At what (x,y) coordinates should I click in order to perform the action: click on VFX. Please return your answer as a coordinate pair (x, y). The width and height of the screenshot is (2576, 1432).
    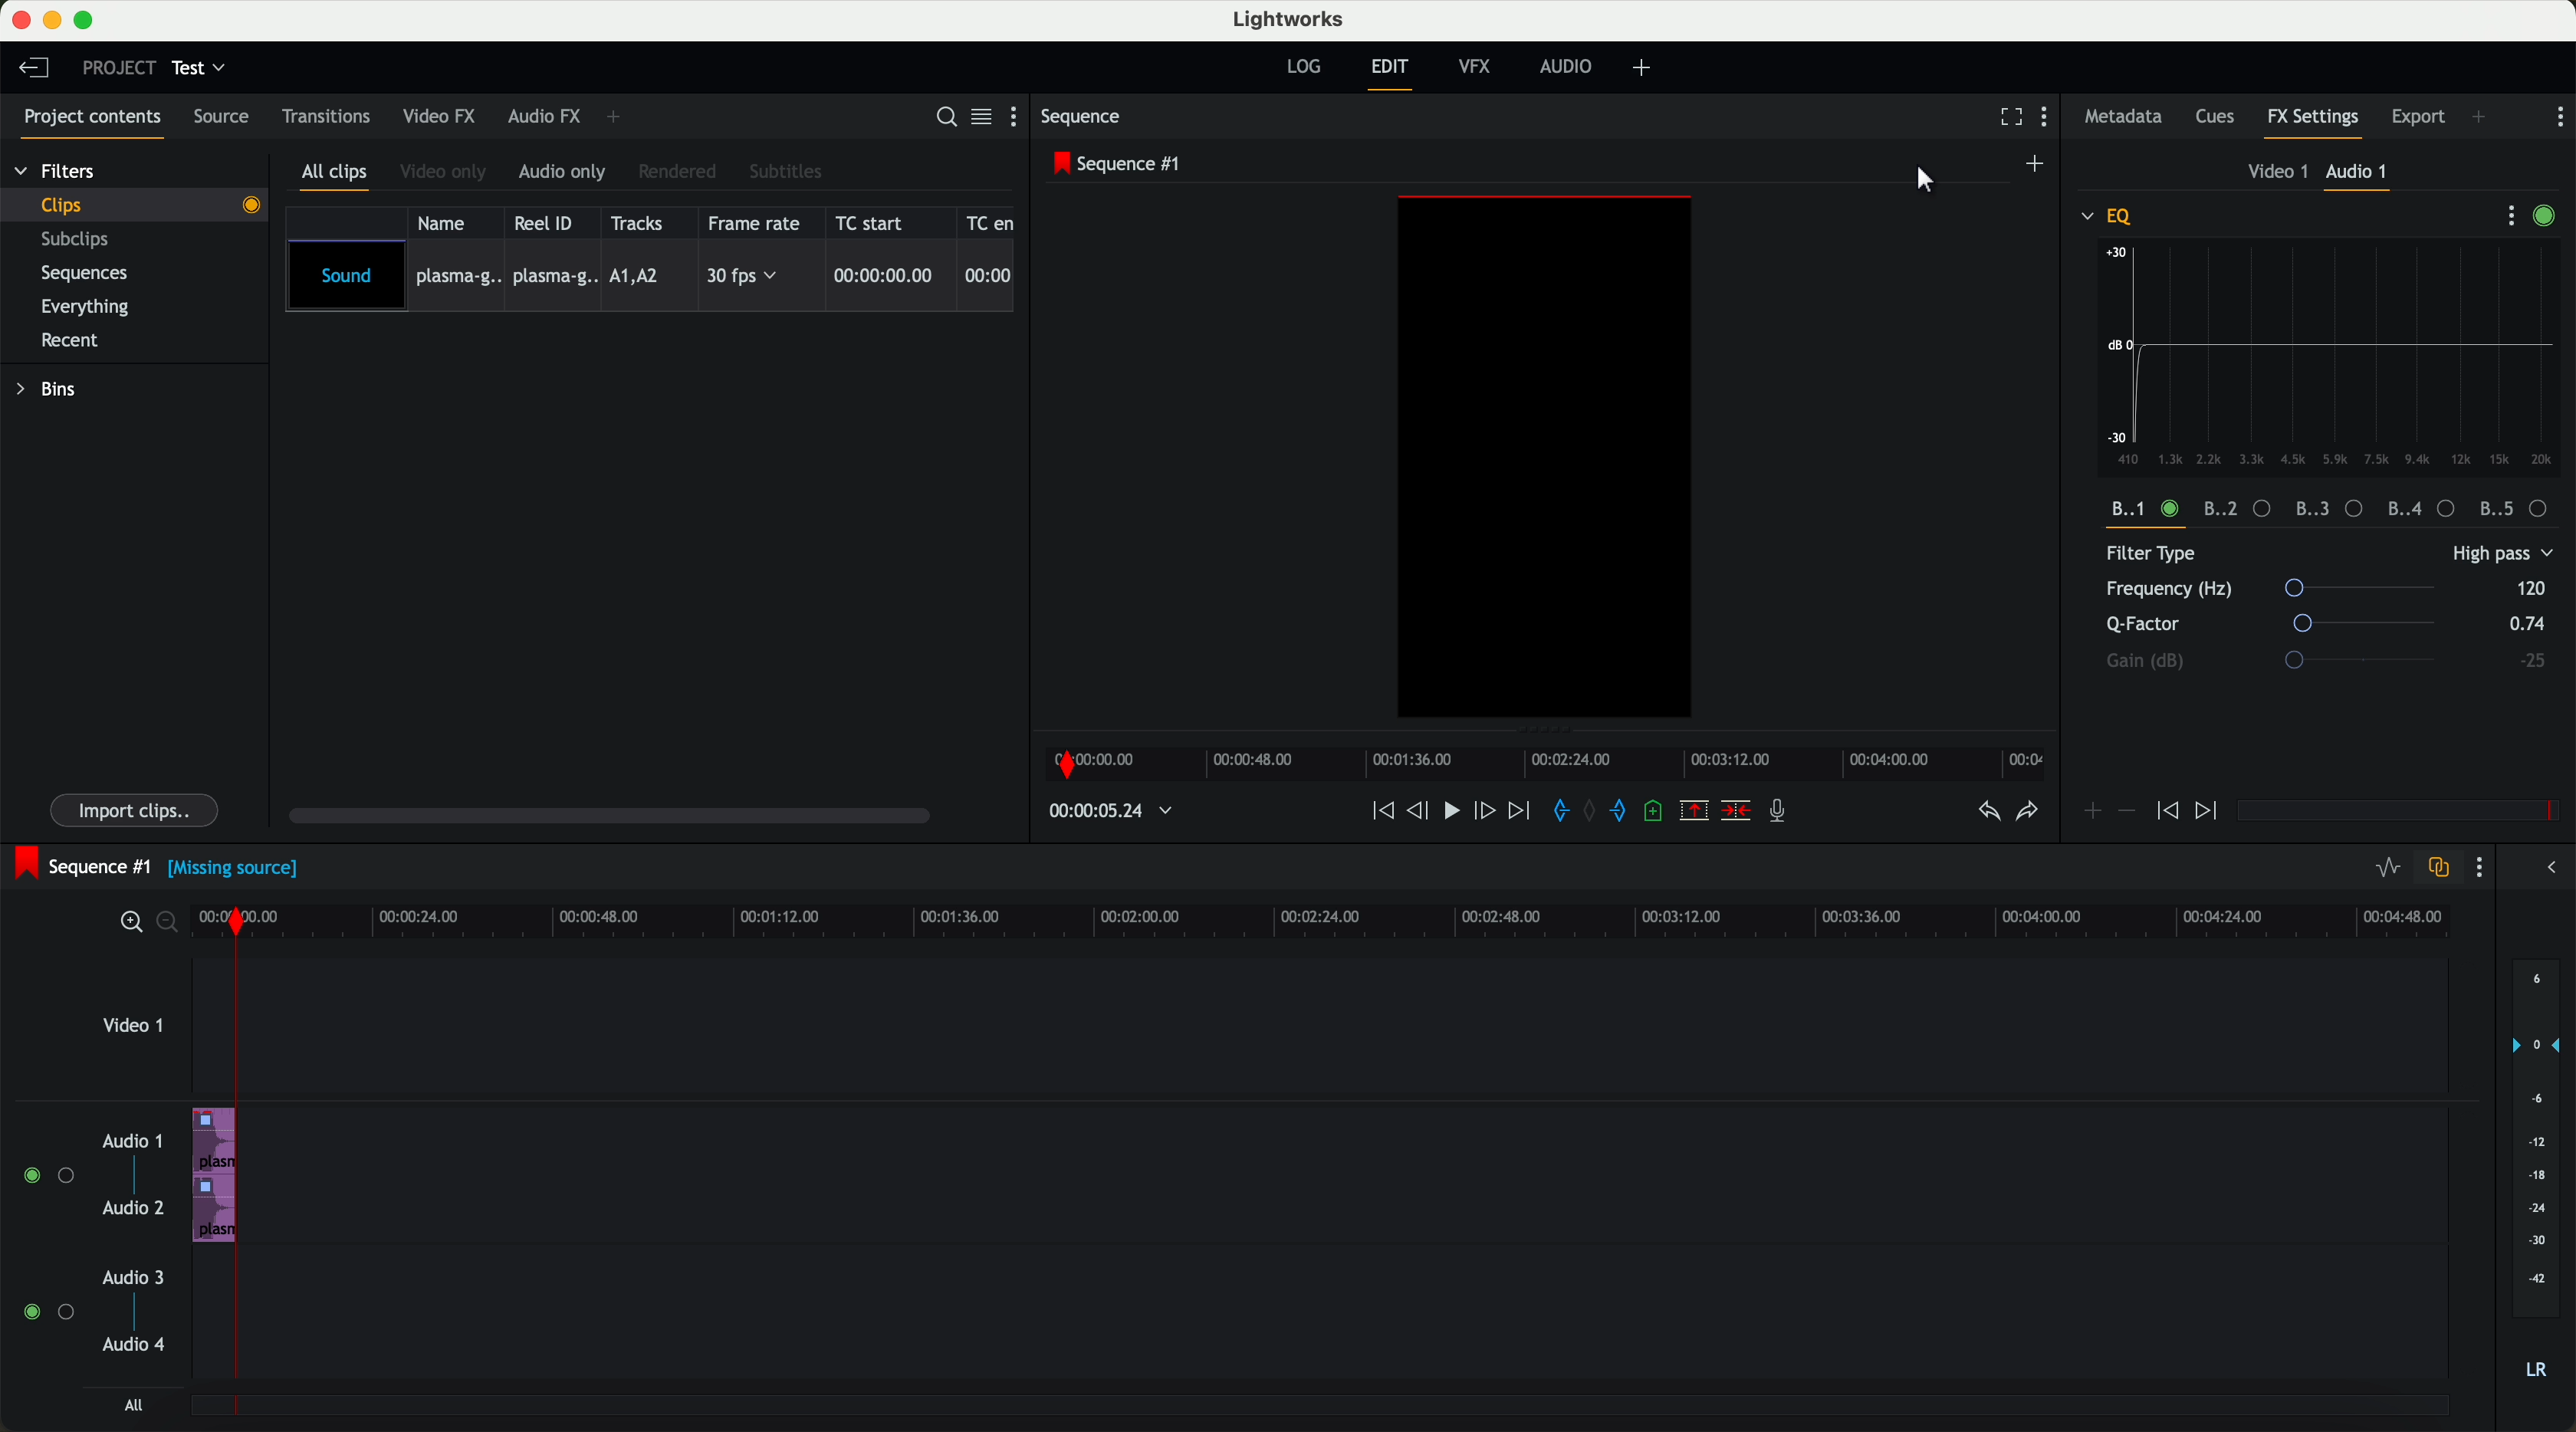
    Looking at the image, I should click on (1479, 70).